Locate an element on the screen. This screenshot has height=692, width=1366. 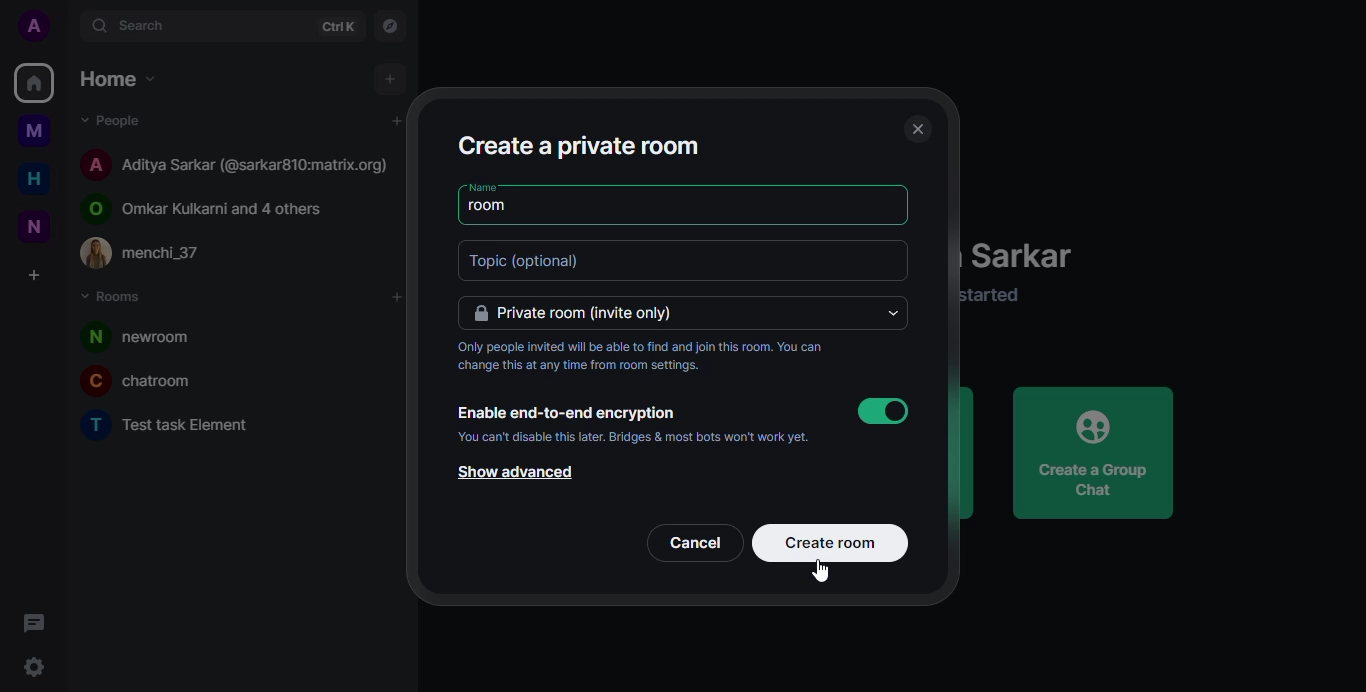
new is located at coordinates (31, 227).